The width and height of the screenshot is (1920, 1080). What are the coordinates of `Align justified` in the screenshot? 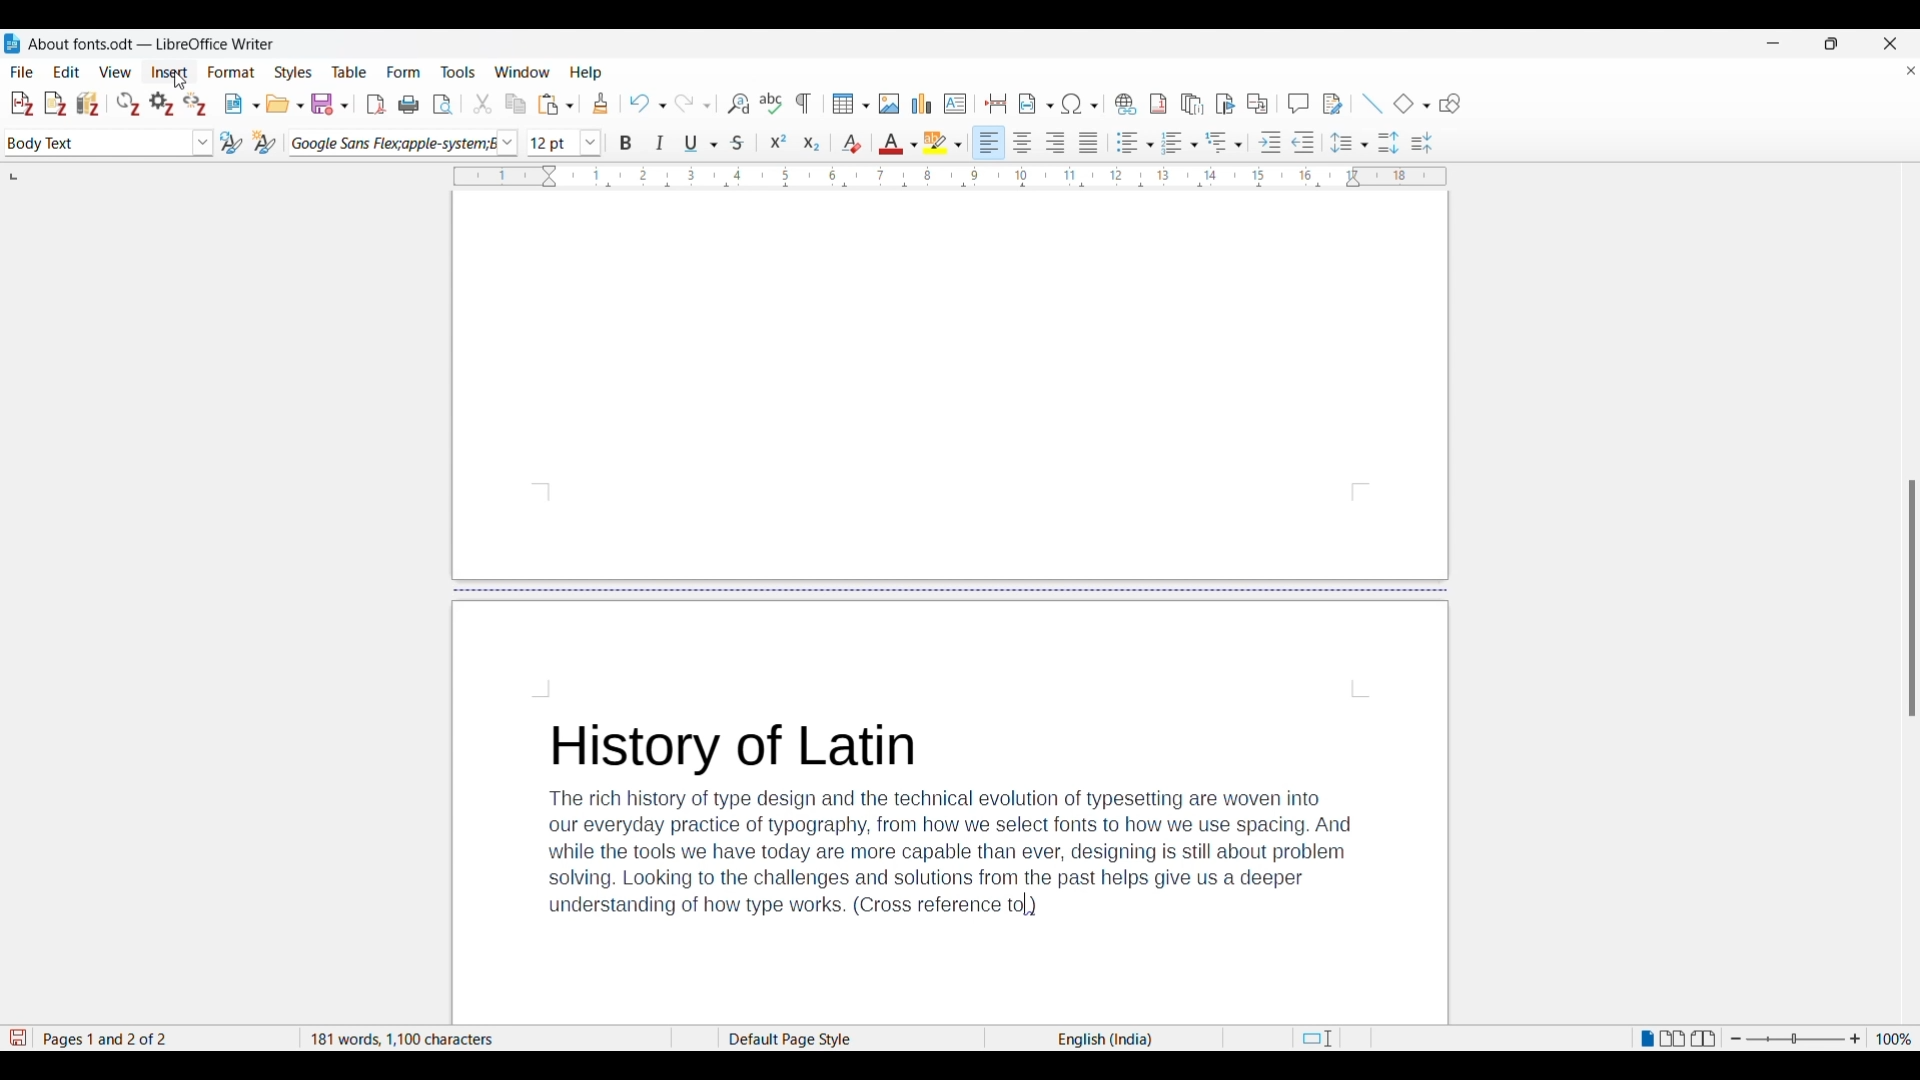 It's located at (1089, 142).